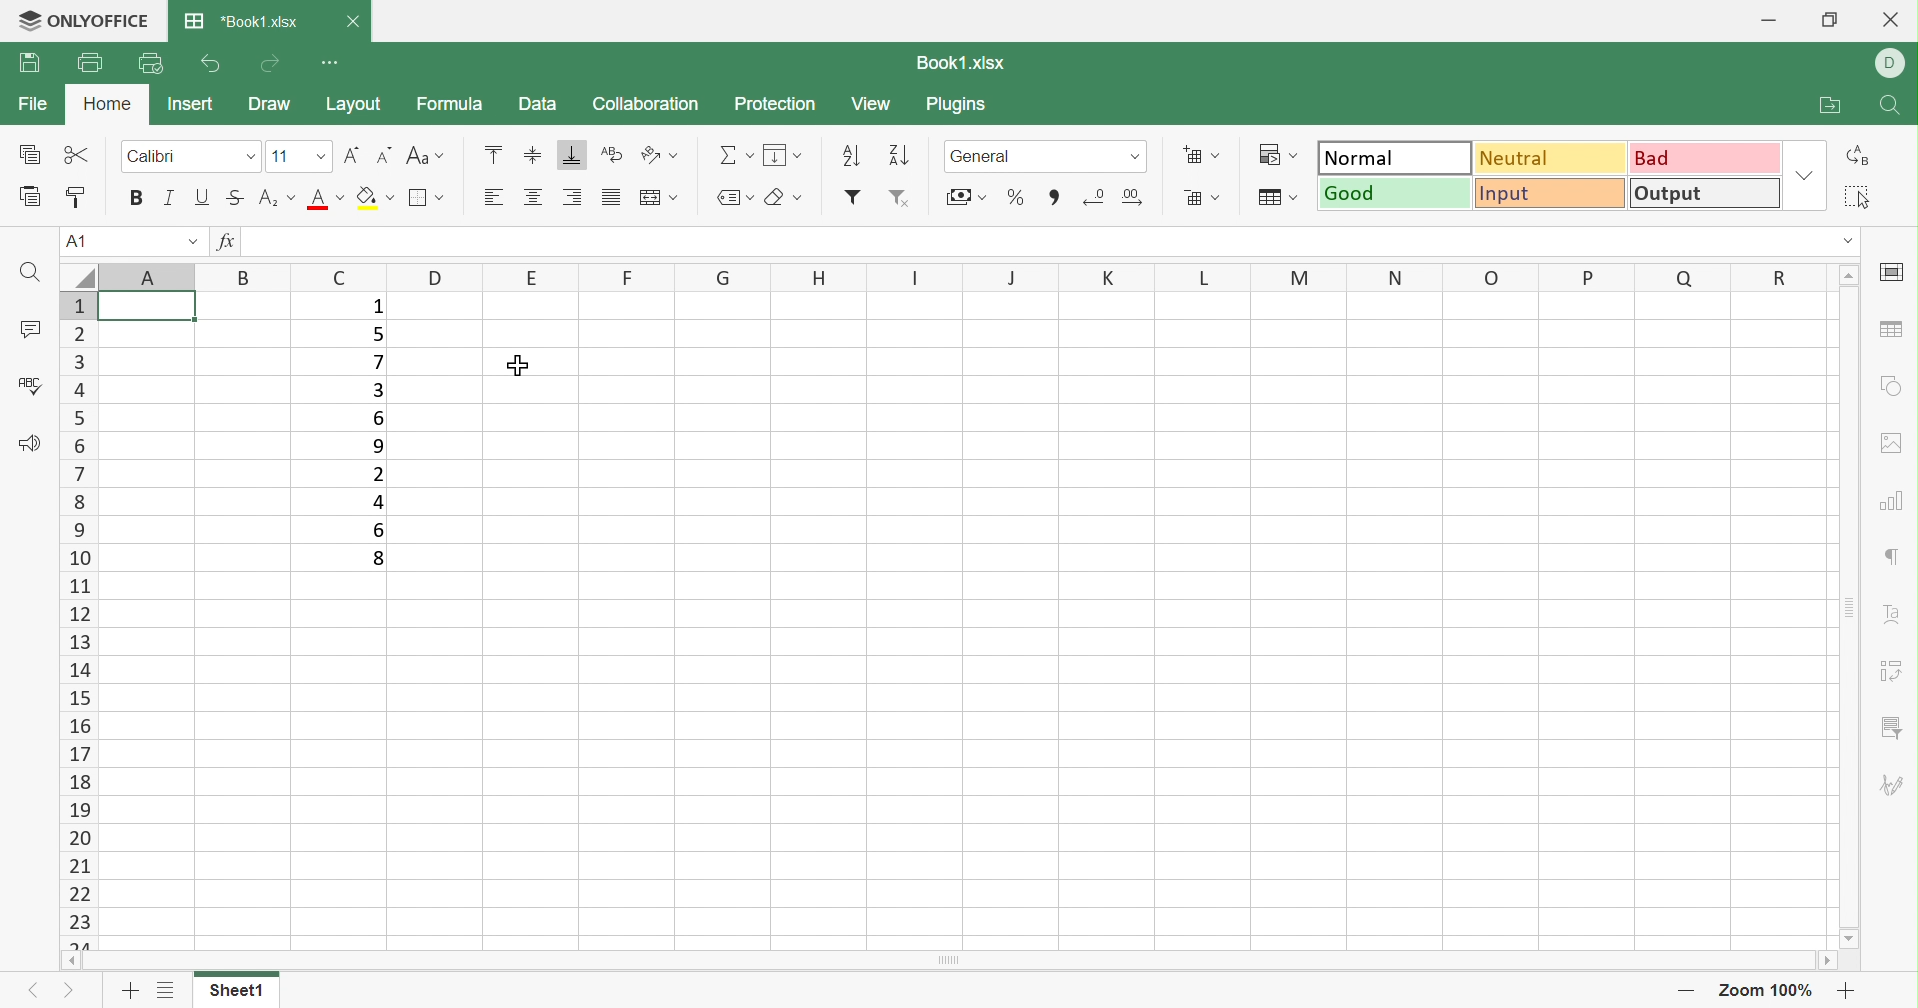 This screenshot has width=1918, height=1008. Describe the element at coordinates (375, 197) in the screenshot. I see `Fill color` at that location.